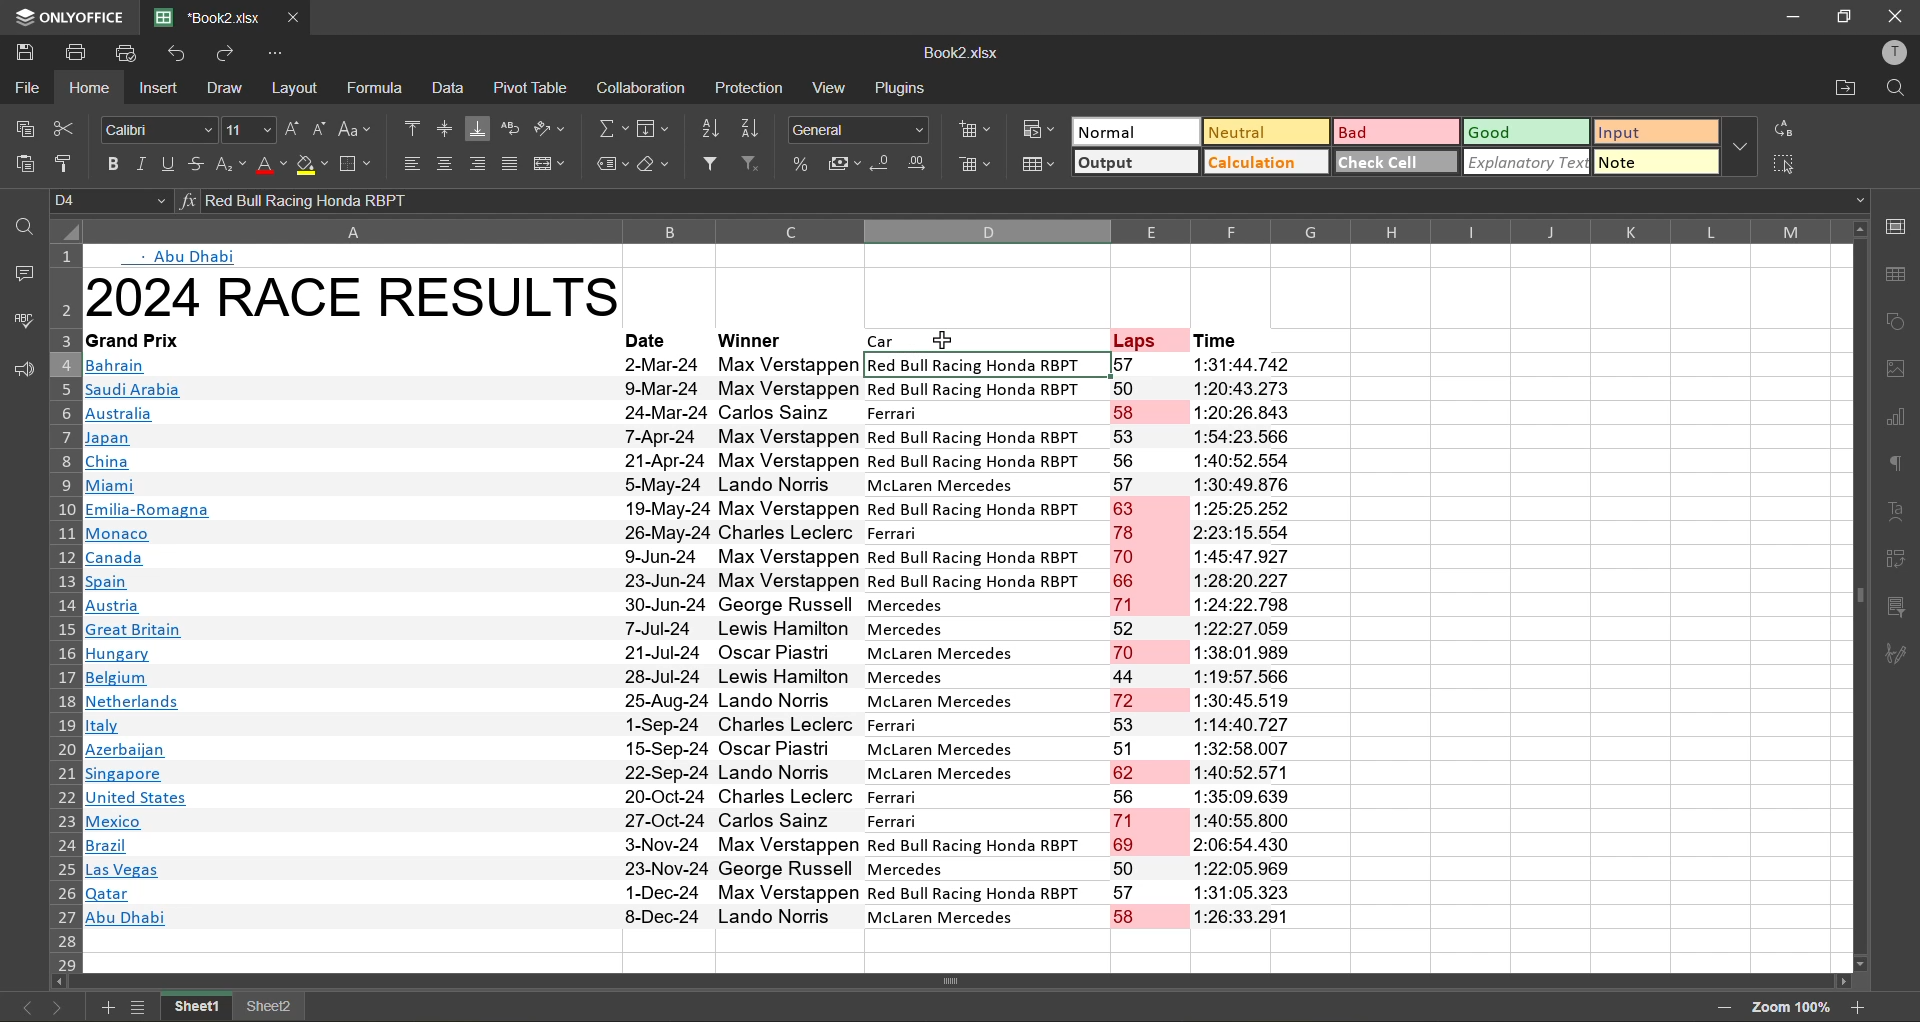  I want to click on zoom in, so click(1859, 1008).